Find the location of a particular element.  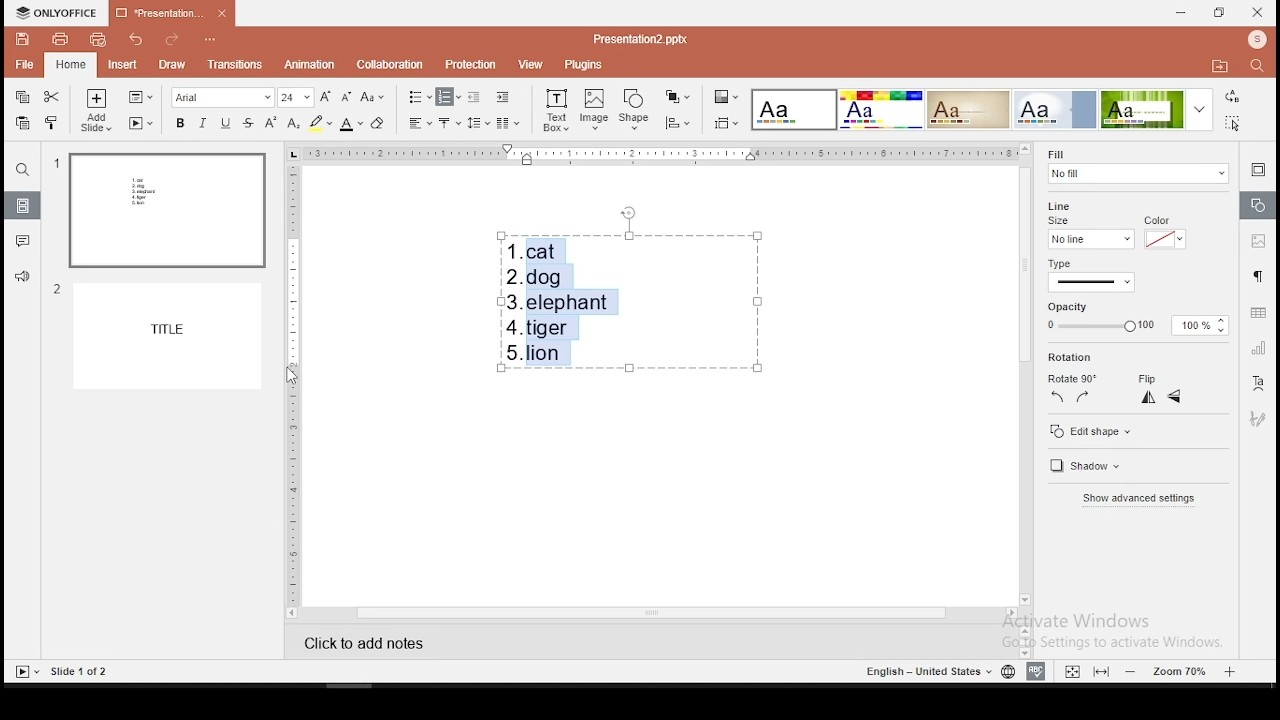

fit to width is located at coordinates (1069, 670).